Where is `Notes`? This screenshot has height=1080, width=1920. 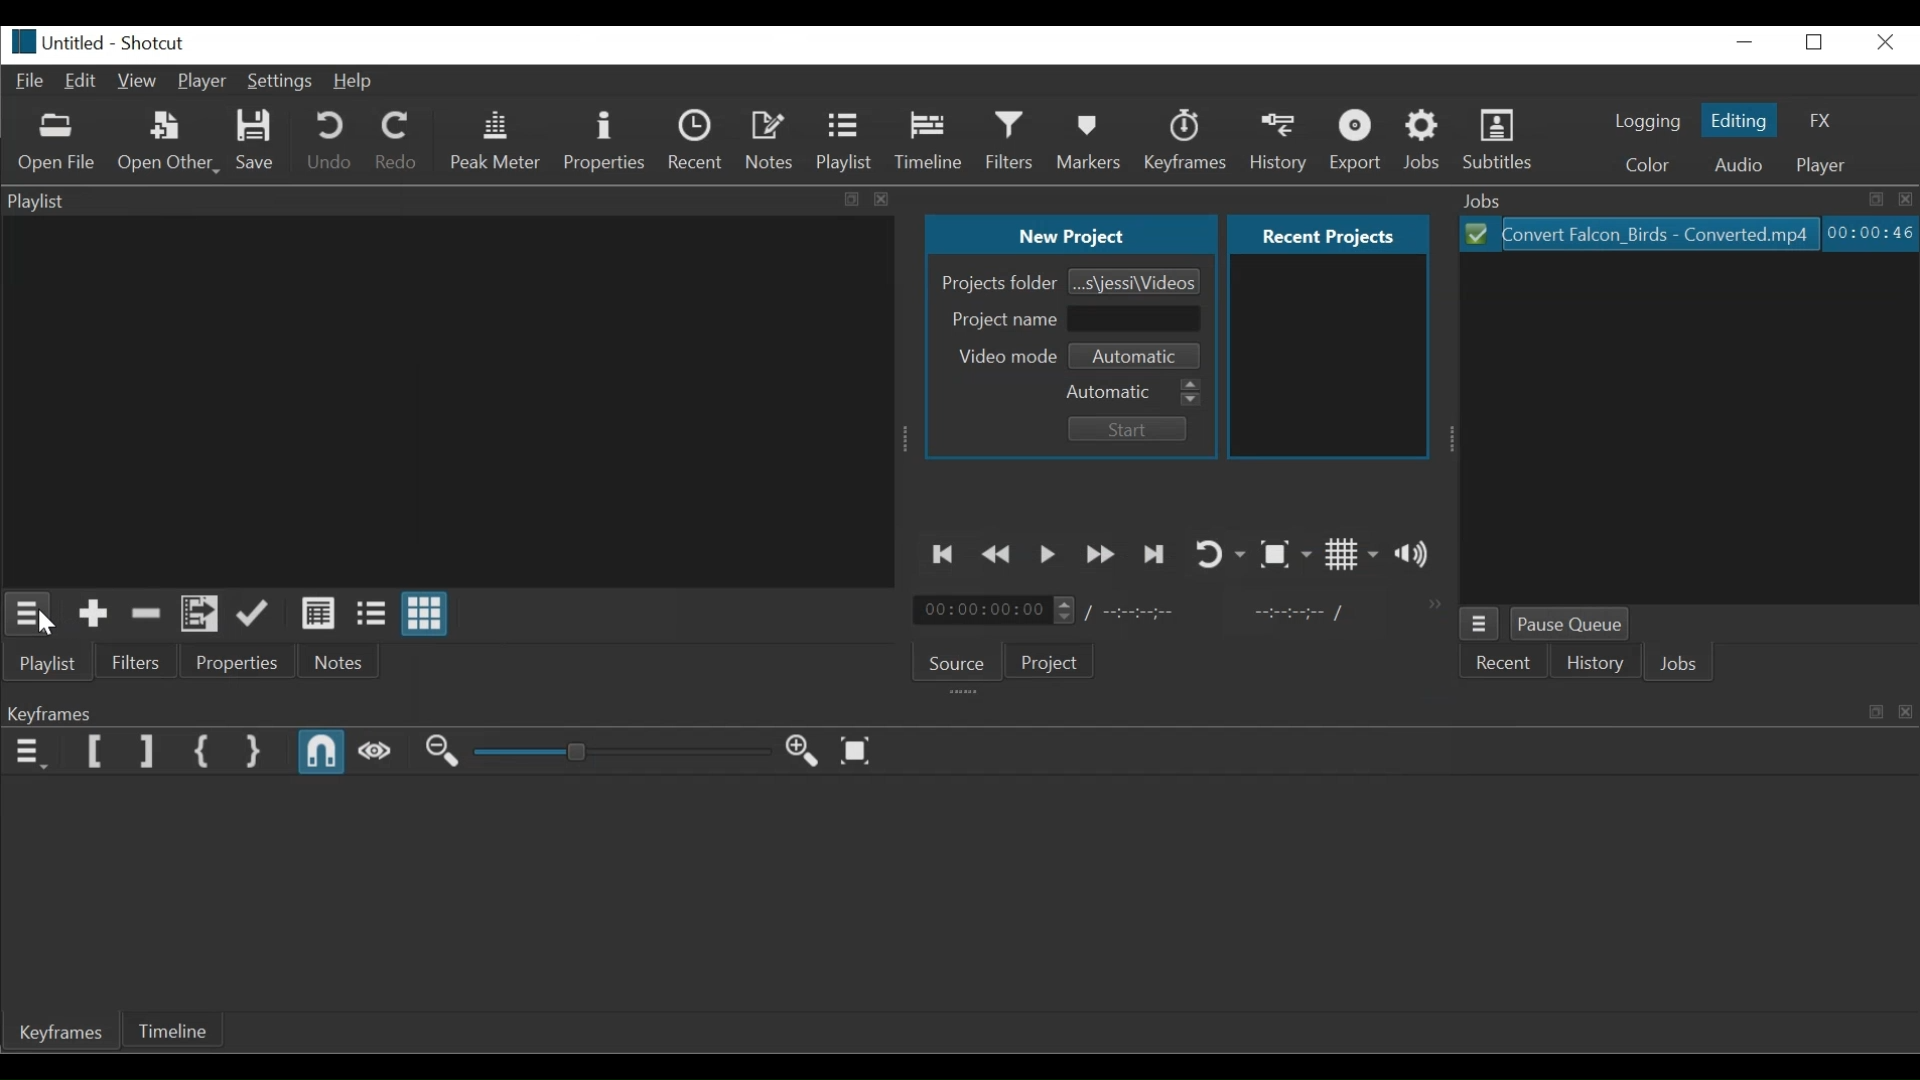 Notes is located at coordinates (769, 140).